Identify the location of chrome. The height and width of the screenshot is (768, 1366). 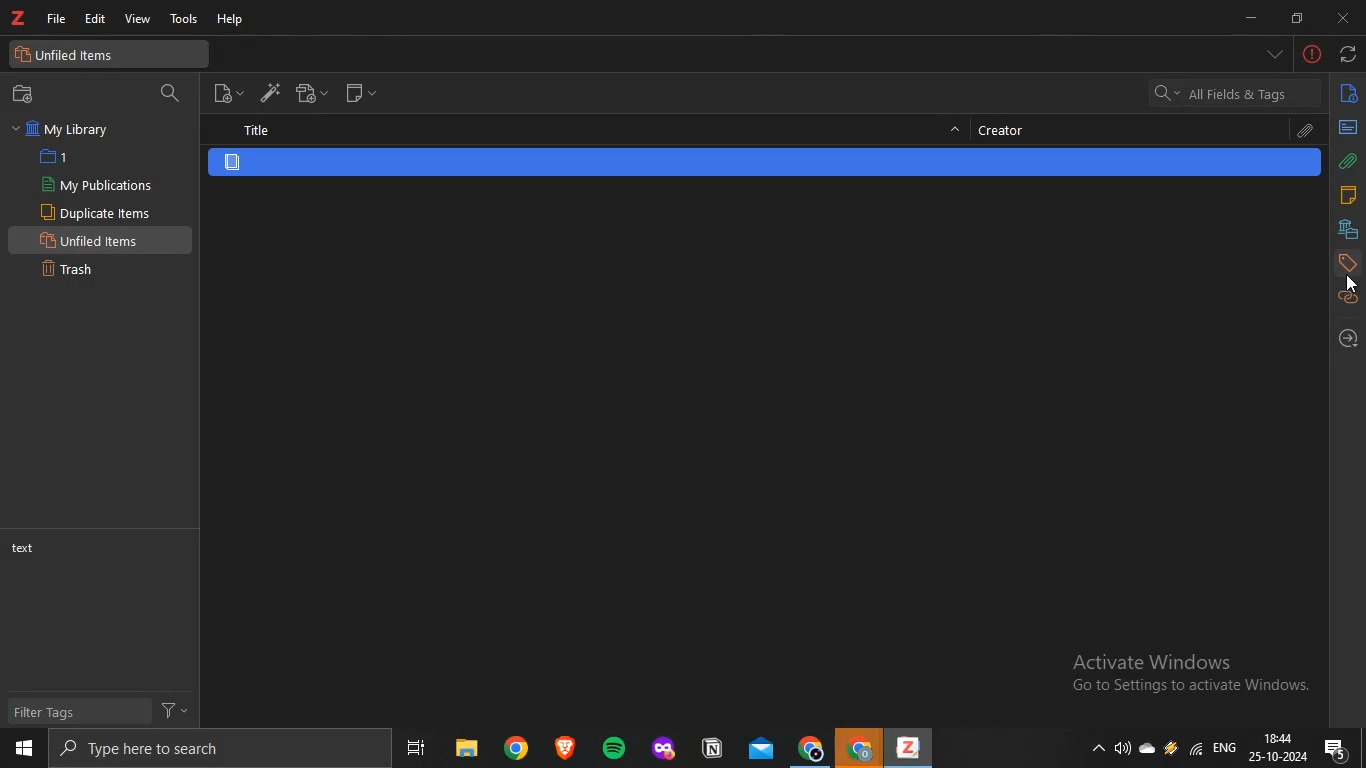
(514, 748).